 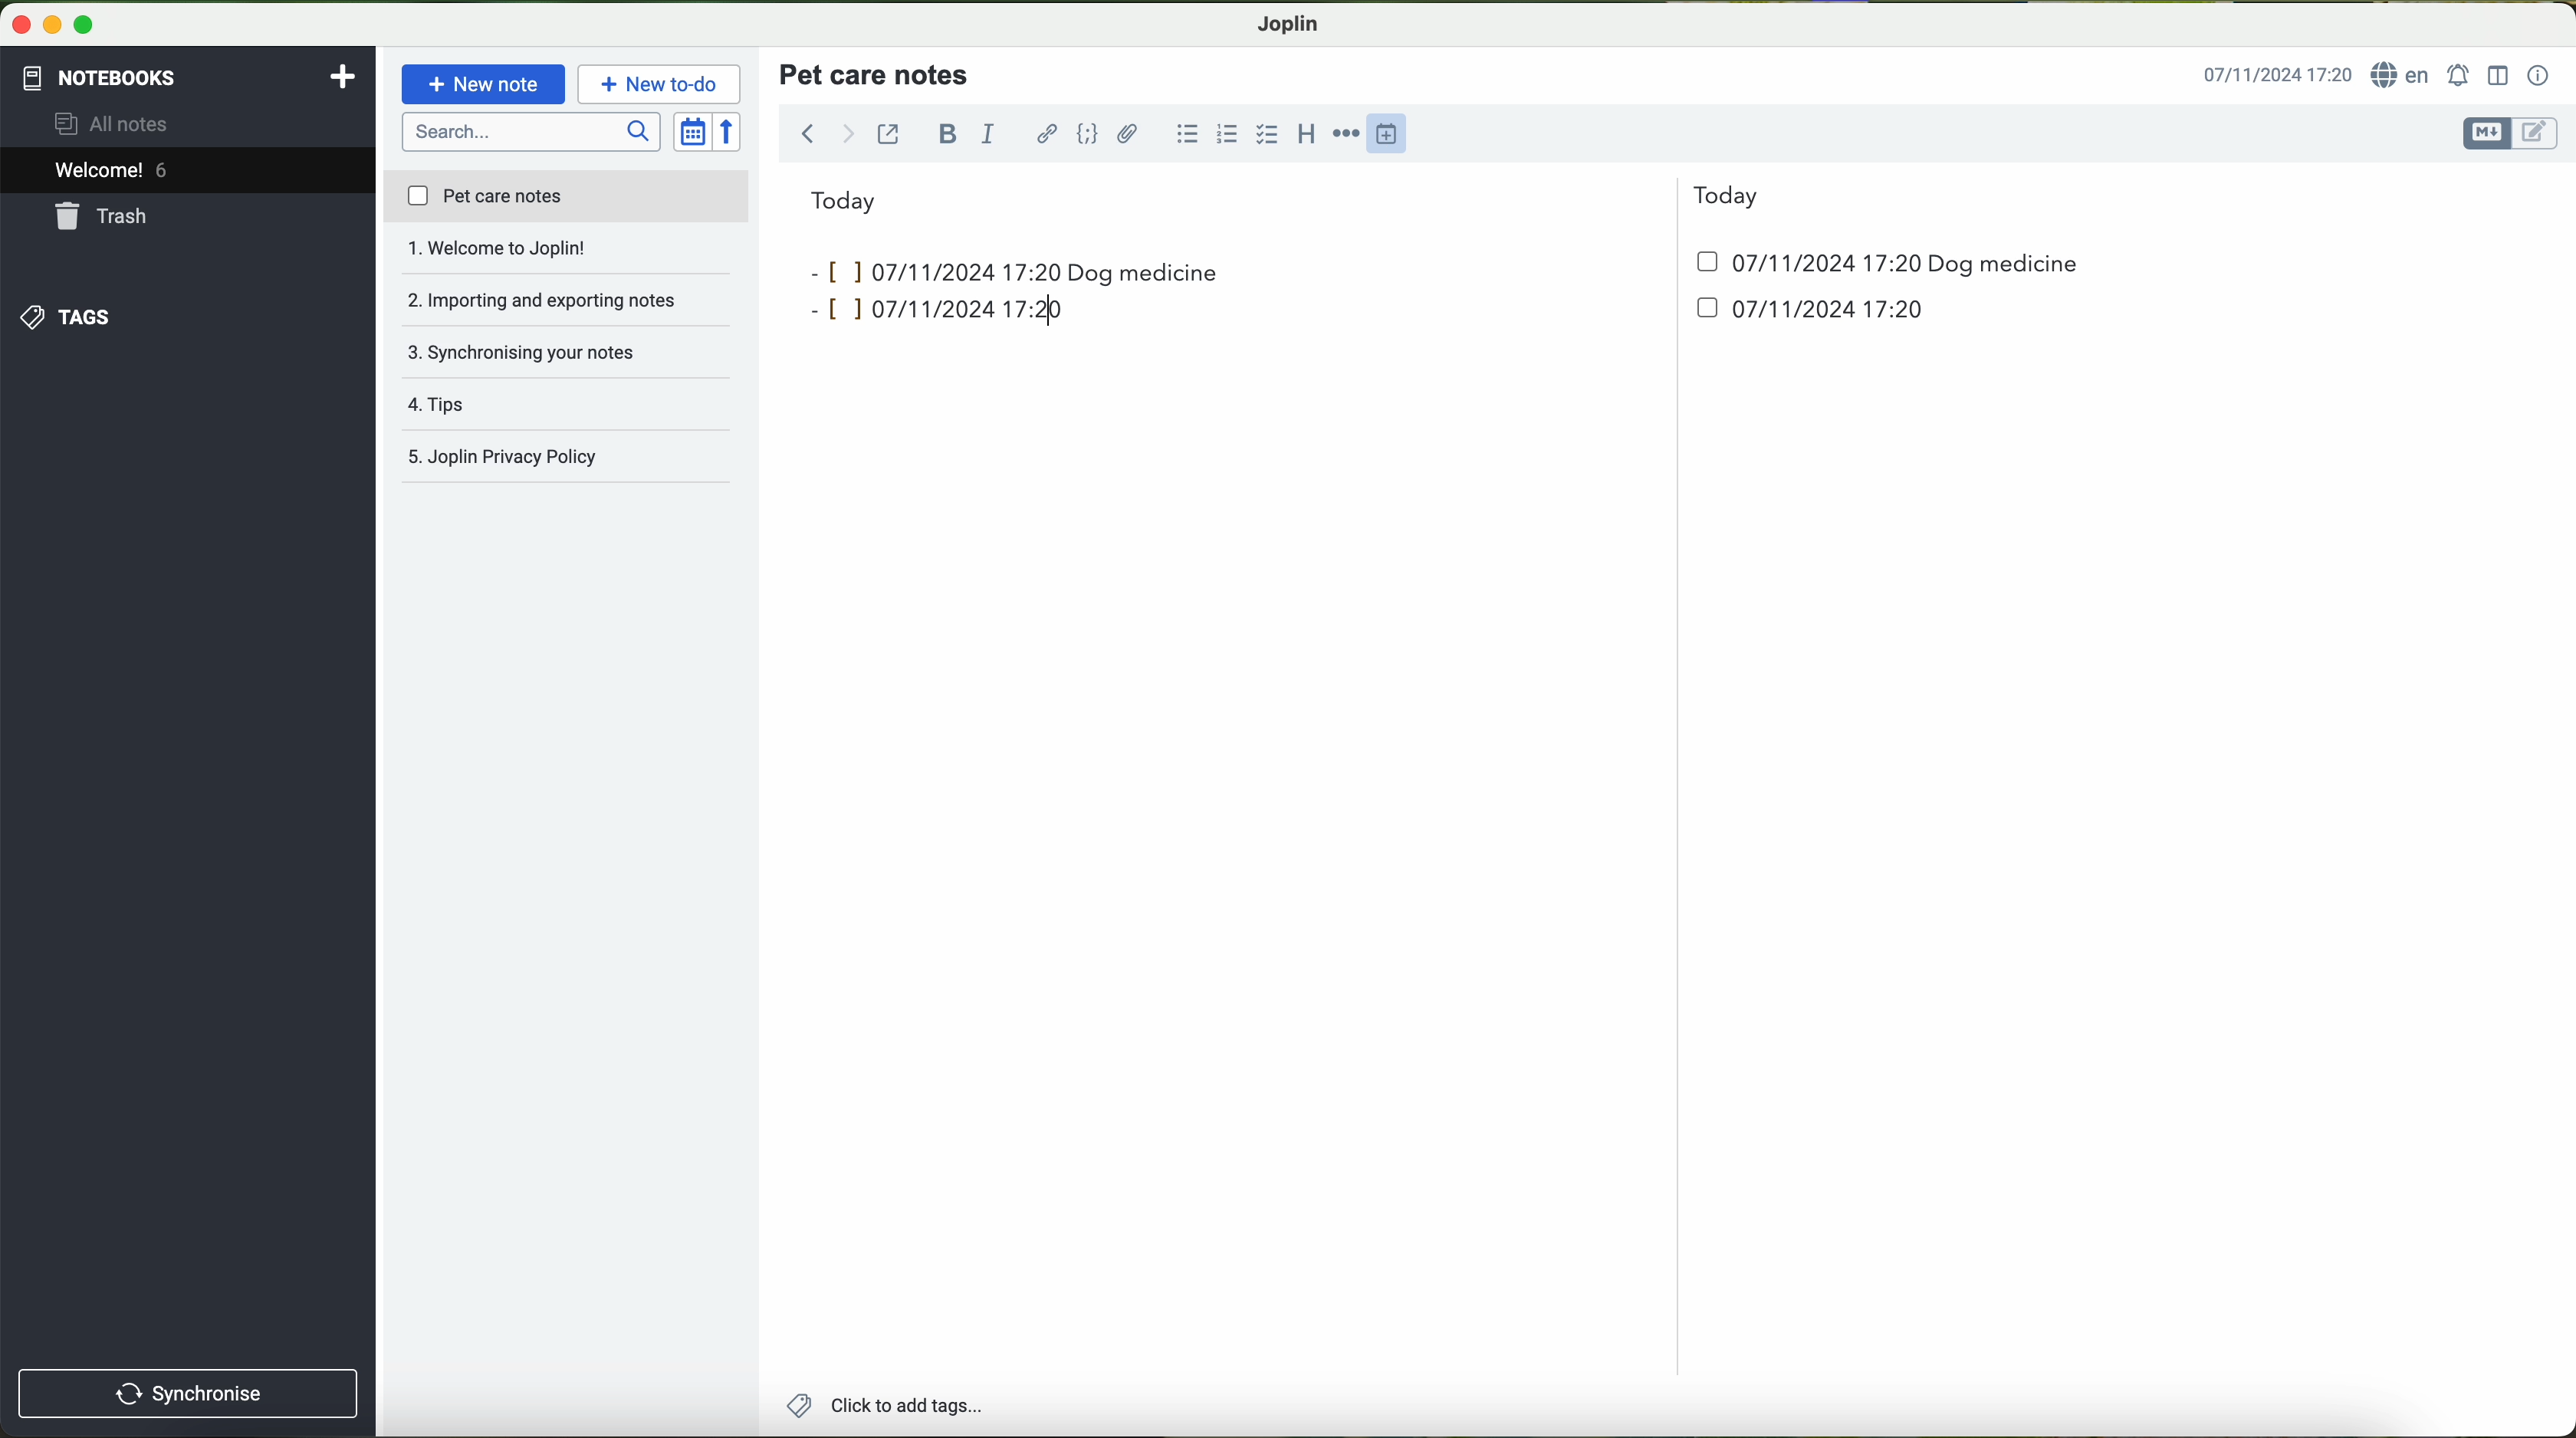 I want to click on tips, so click(x=567, y=352).